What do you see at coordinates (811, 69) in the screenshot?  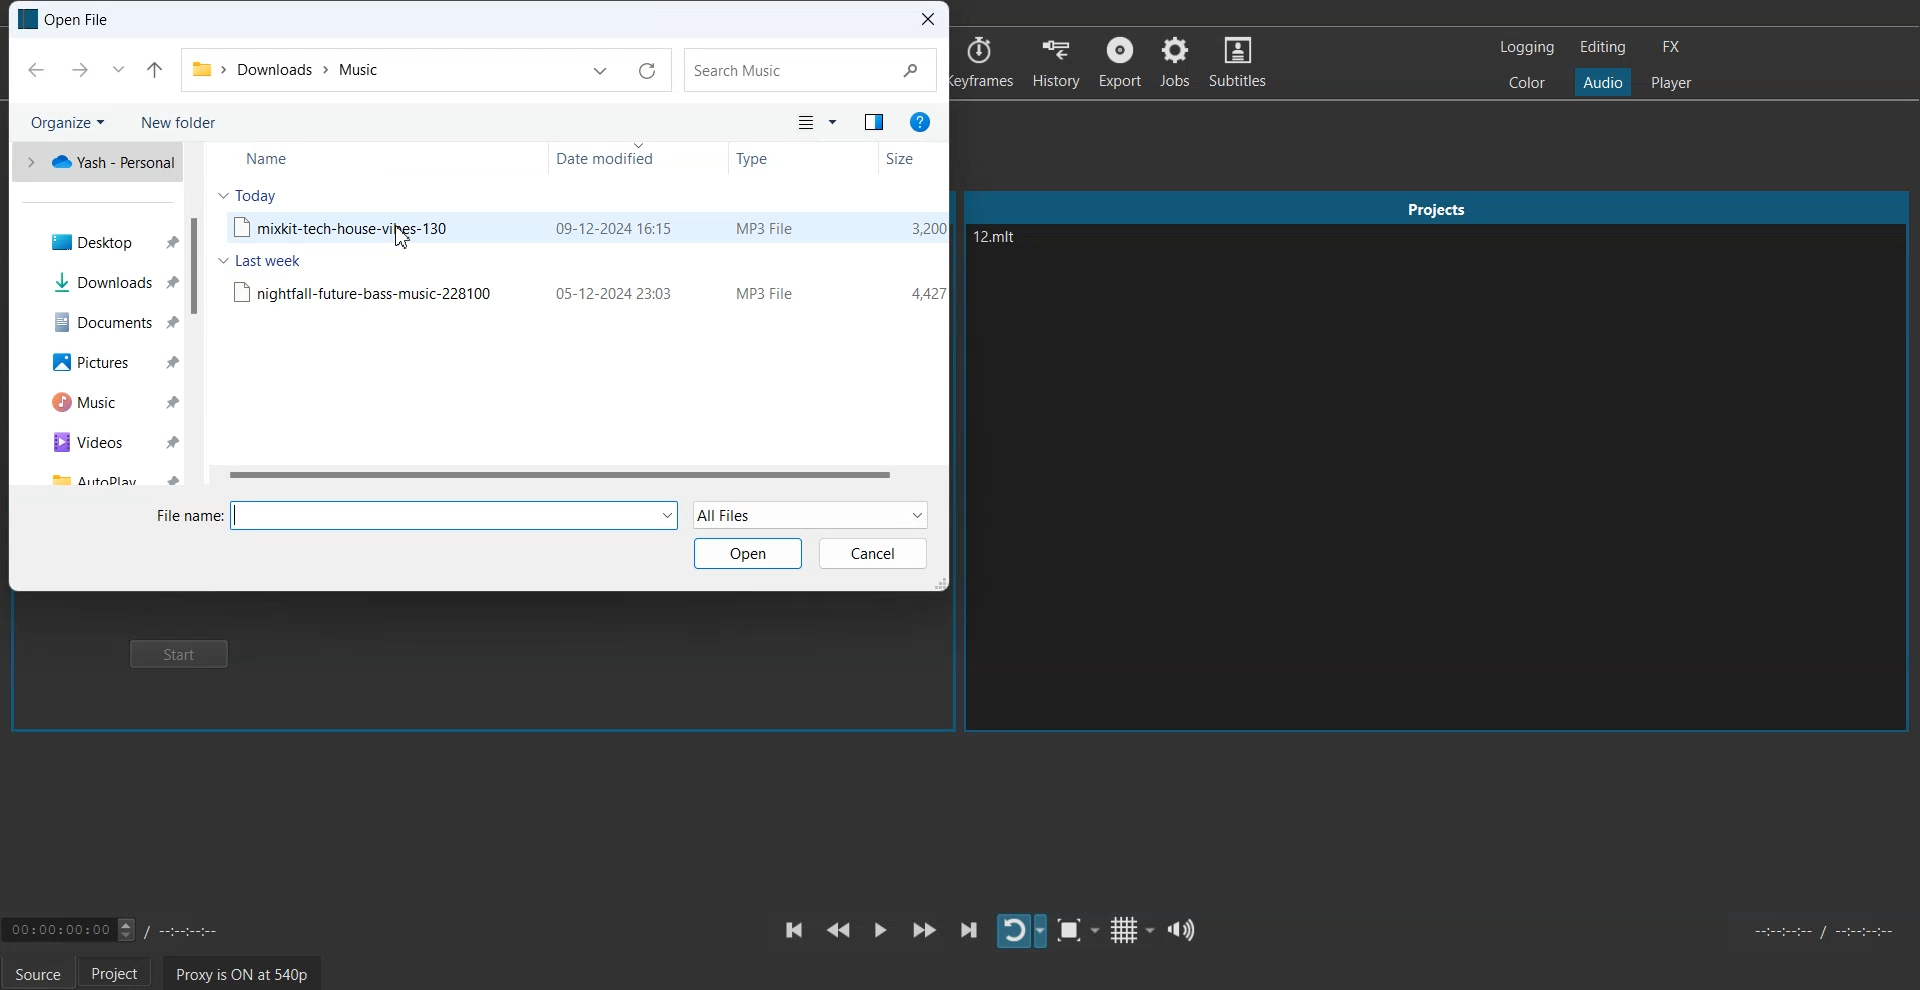 I see `Search Bar` at bounding box center [811, 69].